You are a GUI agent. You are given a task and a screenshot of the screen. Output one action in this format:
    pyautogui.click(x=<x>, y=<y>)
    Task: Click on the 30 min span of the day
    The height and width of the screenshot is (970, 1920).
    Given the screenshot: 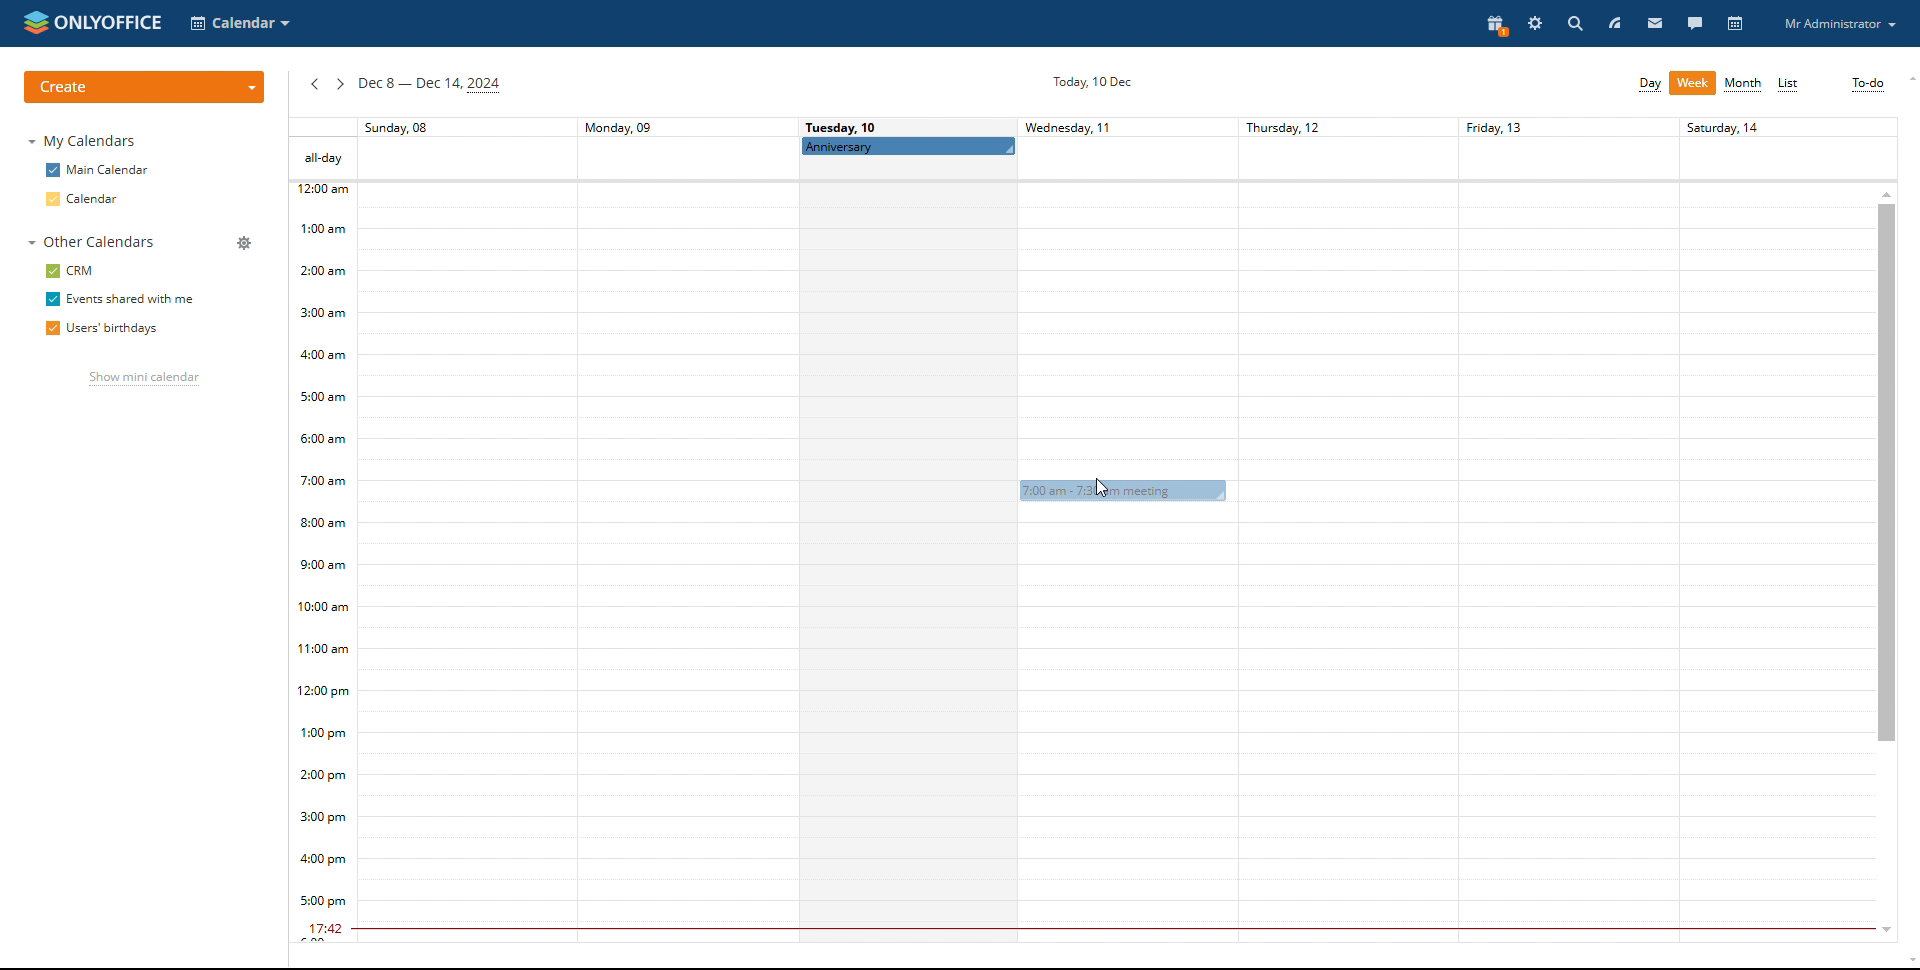 What is the action you would take?
    pyautogui.click(x=1116, y=574)
    